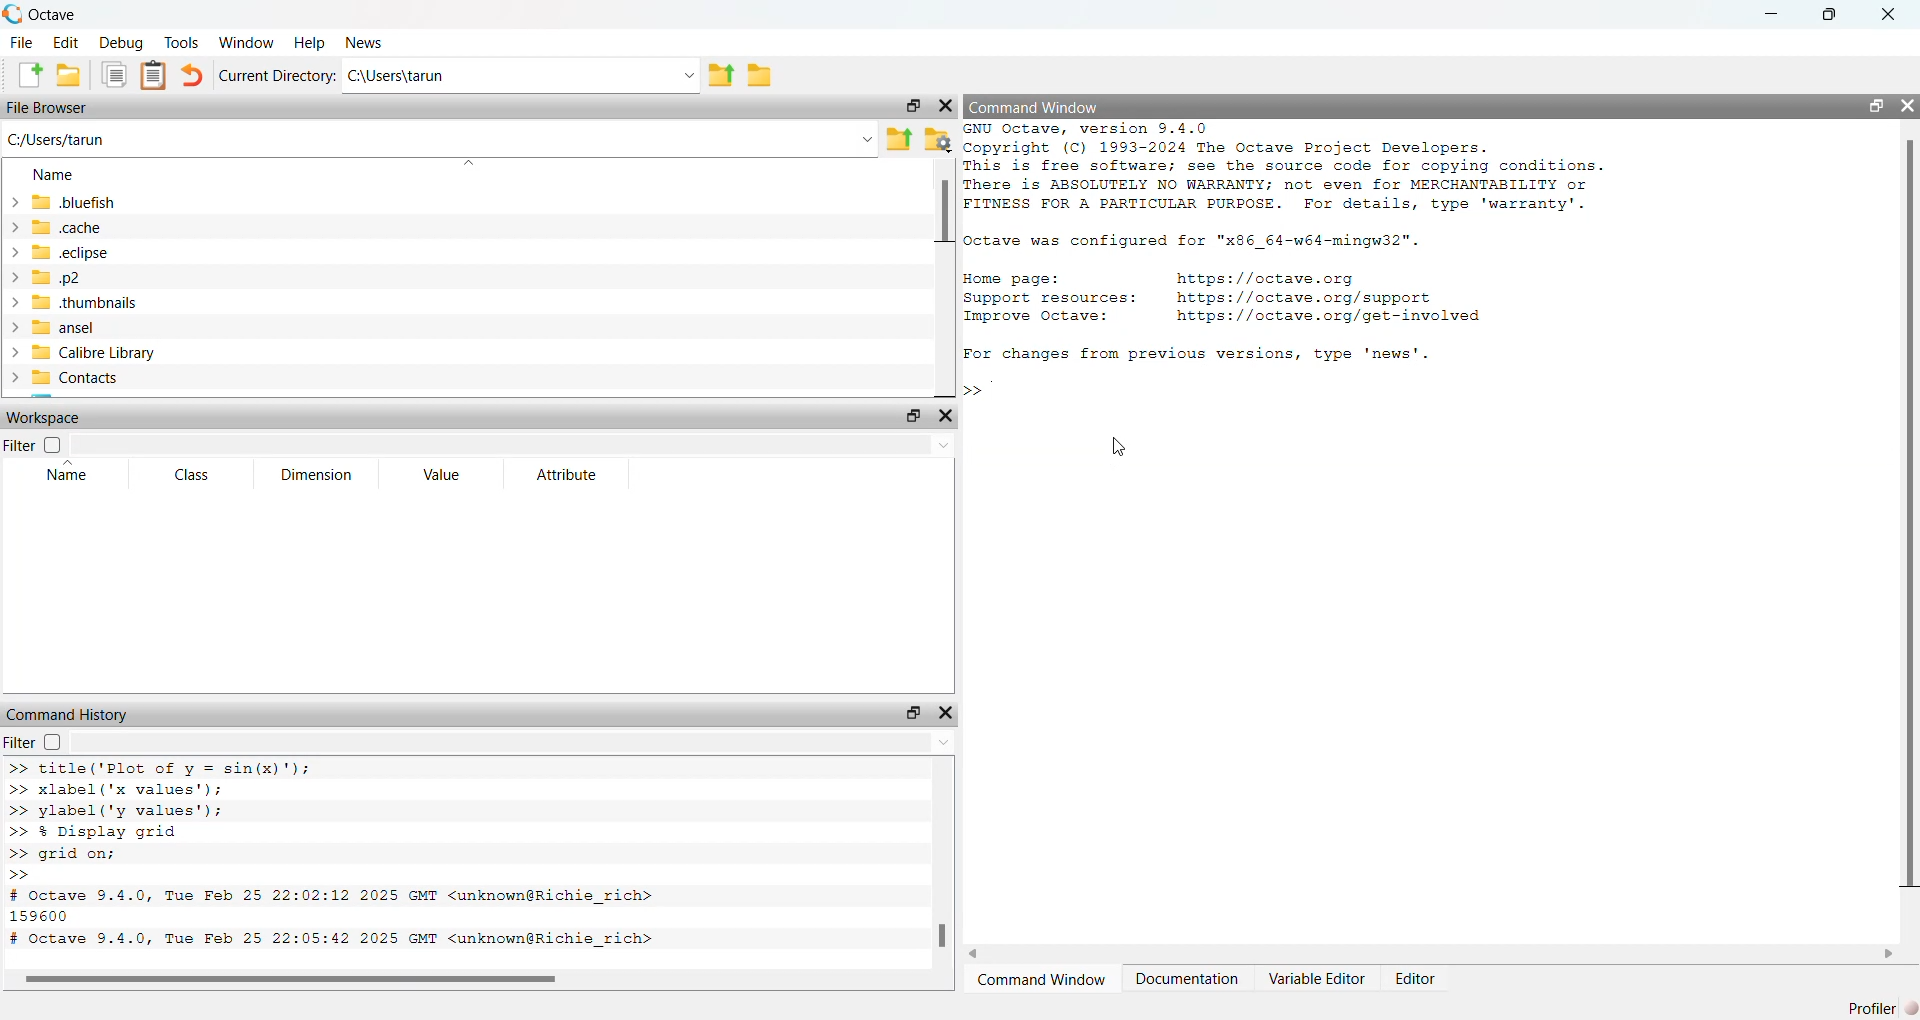 The image size is (1920, 1020). Describe the element at coordinates (48, 917) in the screenshot. I see `159600` at that location.